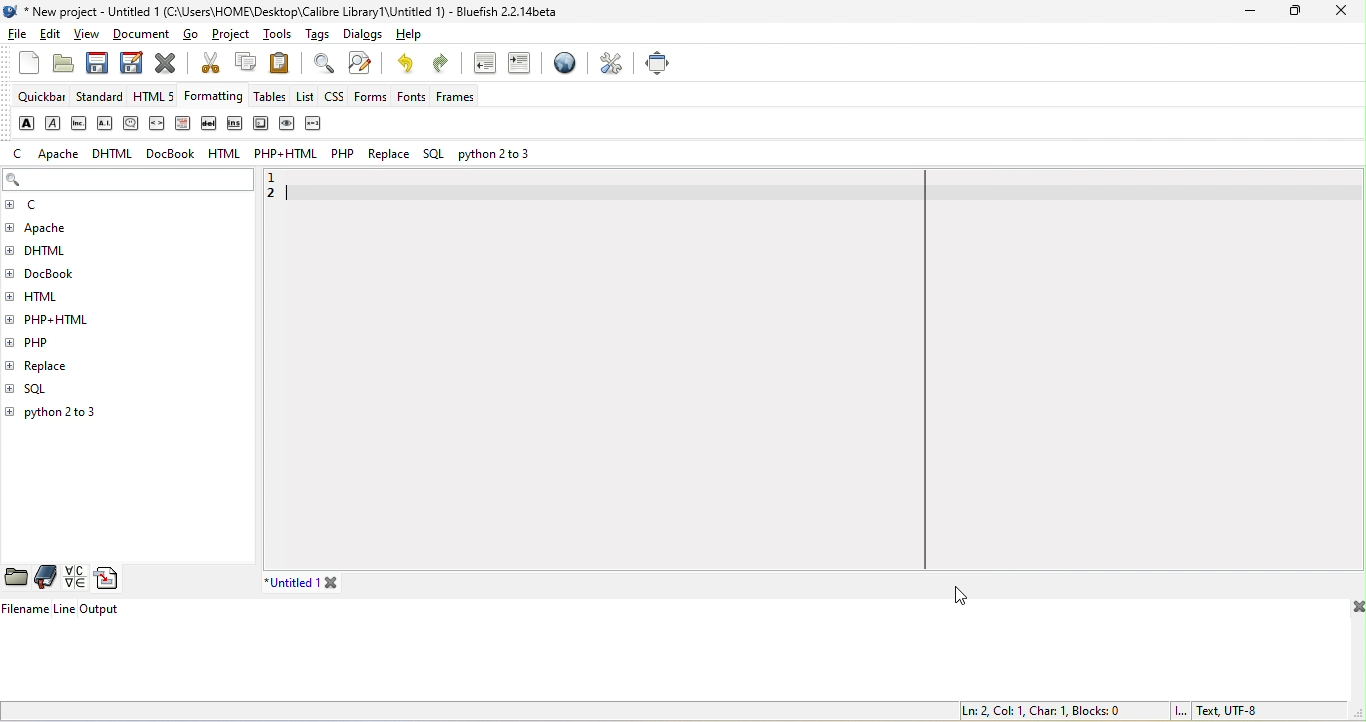 This screenshot has height=722, width=1366. Describe the element at coordinates (158, 125) in the screenshot. I see `code` at that location.